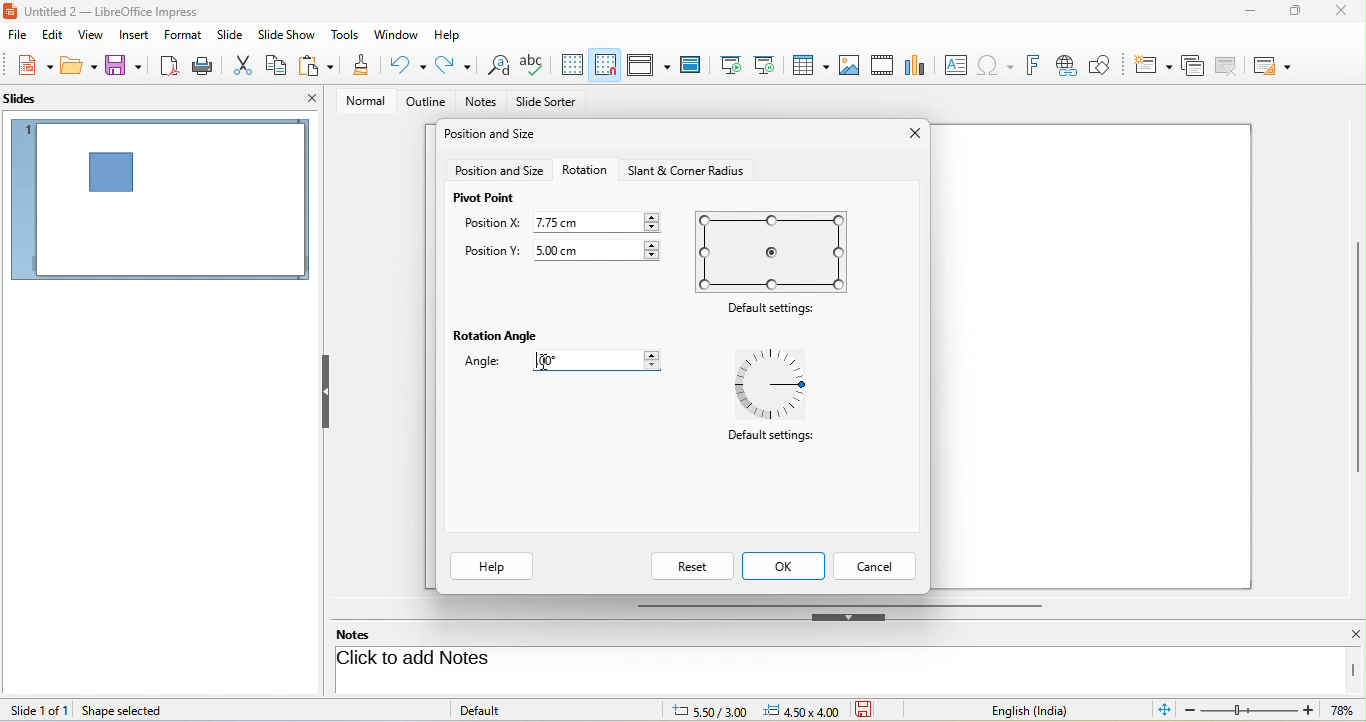 The image size is (1366, 722). Describe the element at coordinates (786, 566) in the screenshot. I see `ok` at that location.